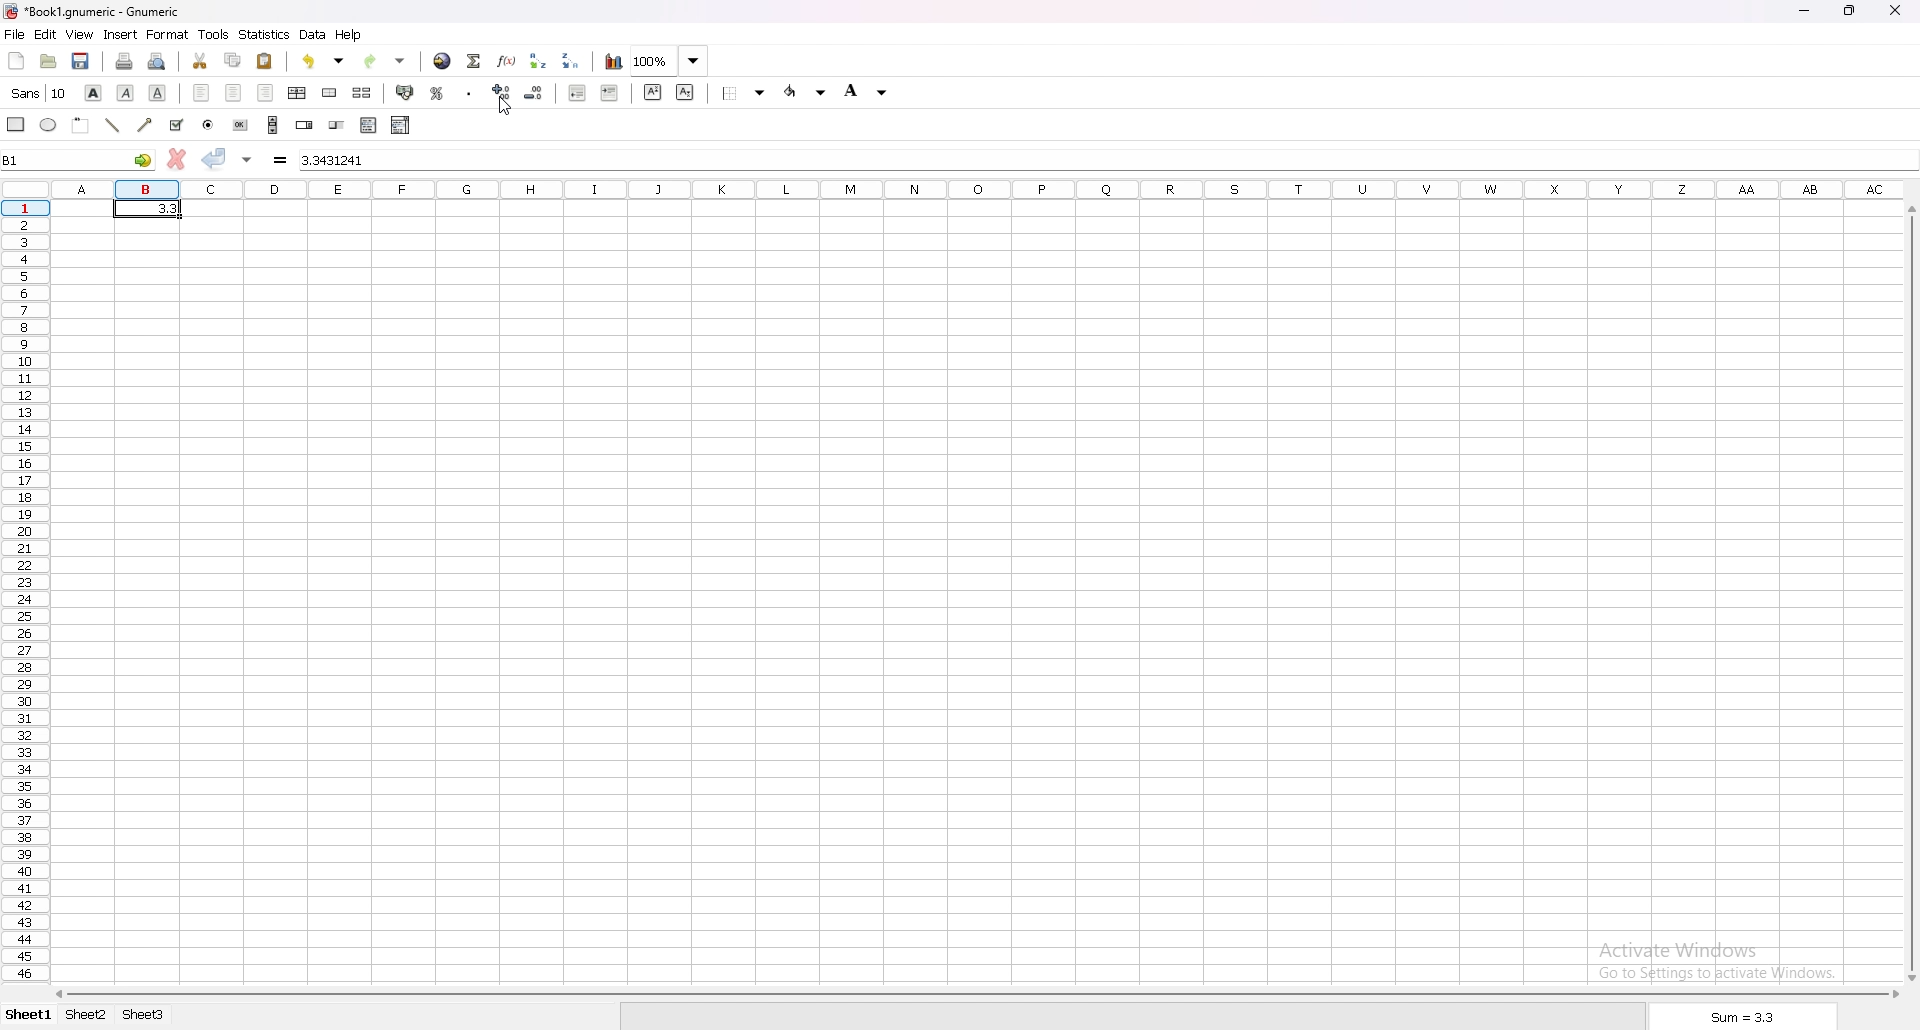  Describe the element at coordinates (744, 94) in the screenshot. I see `border` at that location.